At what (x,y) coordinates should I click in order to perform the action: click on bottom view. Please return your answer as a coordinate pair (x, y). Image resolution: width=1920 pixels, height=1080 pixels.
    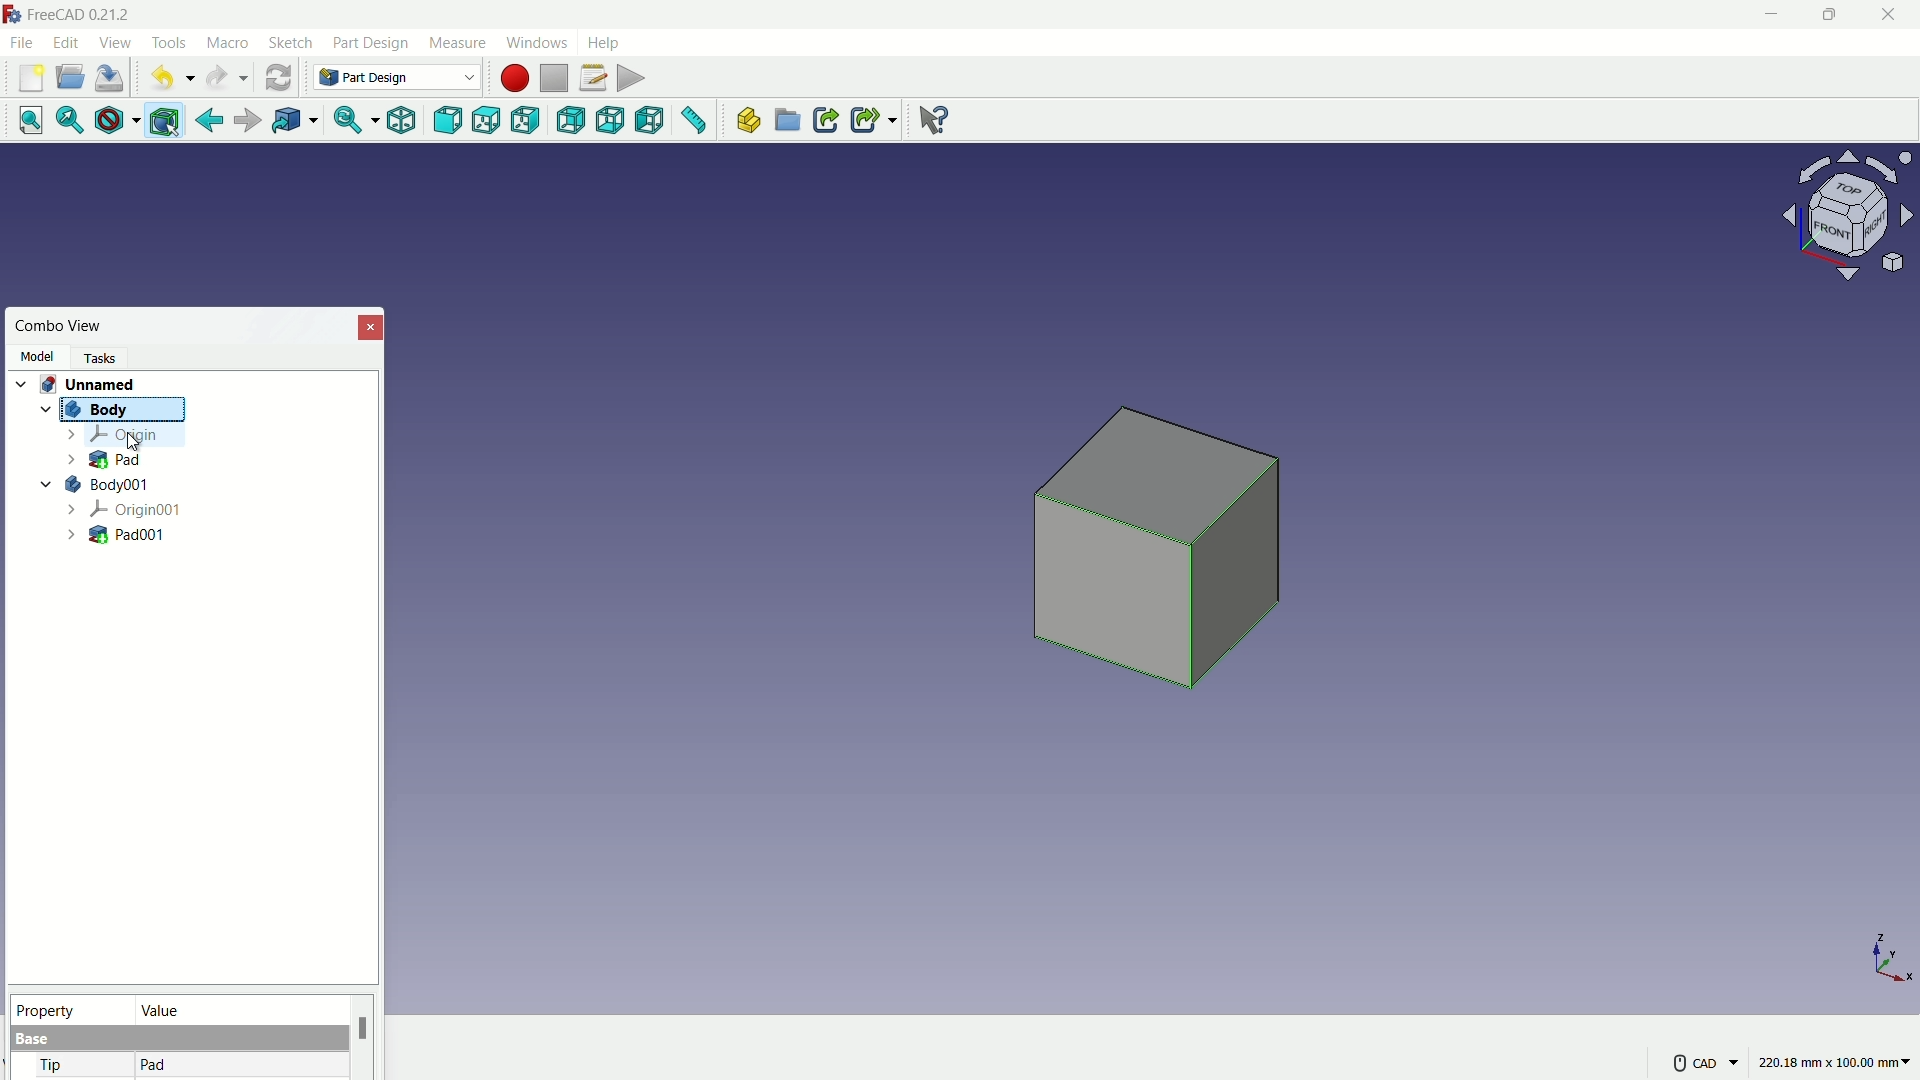
    Looking at the image, I should click on (613, 121).